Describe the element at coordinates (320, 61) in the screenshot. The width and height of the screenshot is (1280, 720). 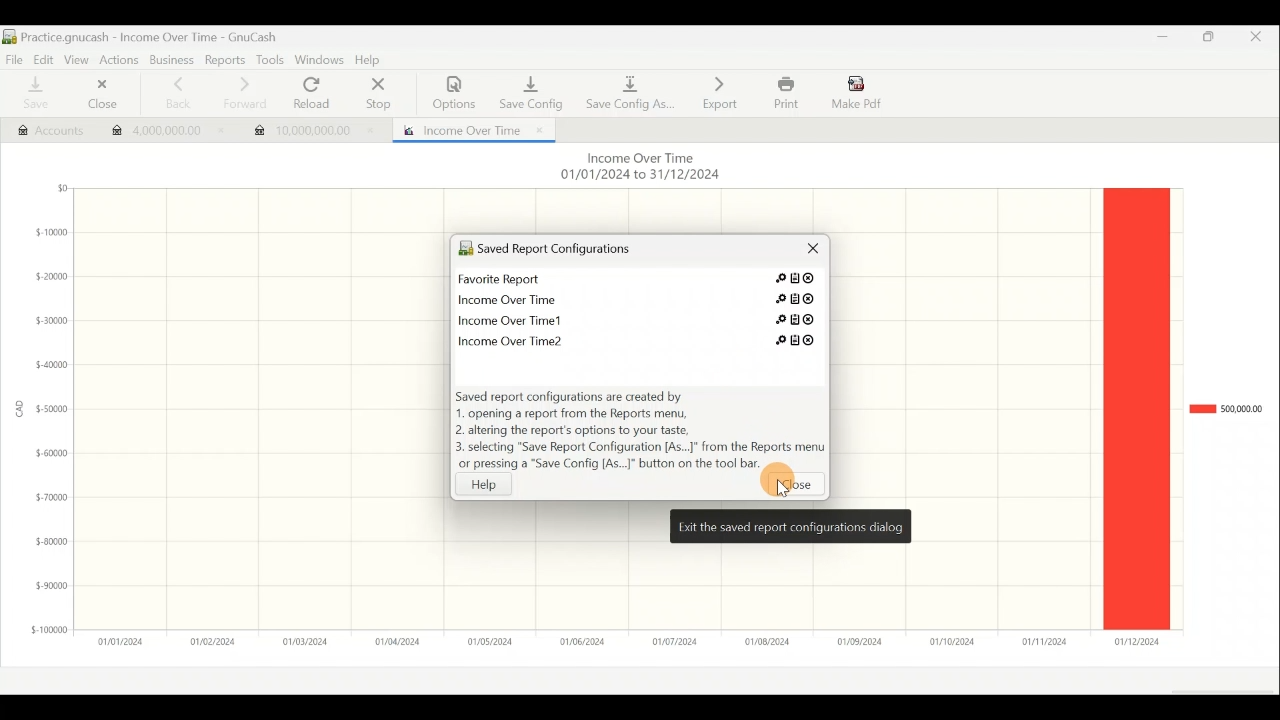
I see `Windows` at that location.